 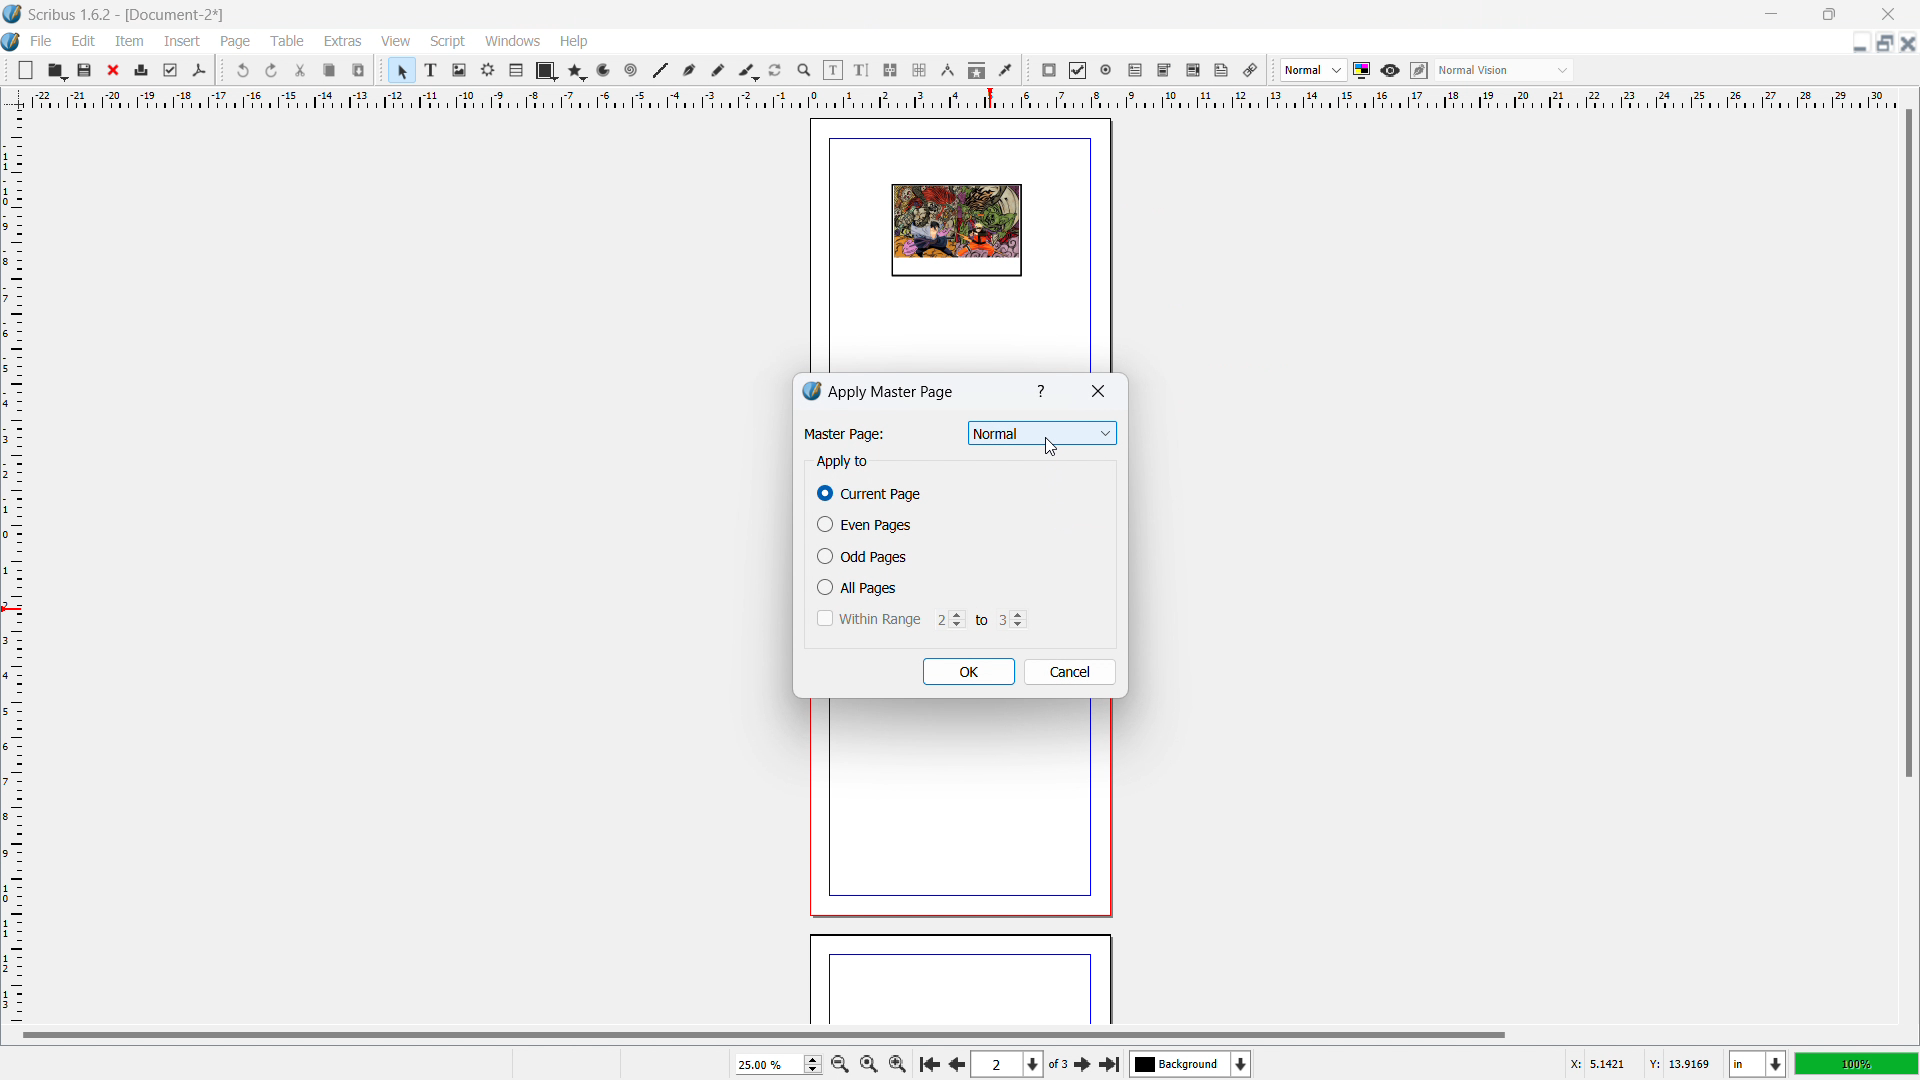 What do you see at coordinates (606, 71) in the screenshot?
I see `curves` at bounding box center [606, 71].